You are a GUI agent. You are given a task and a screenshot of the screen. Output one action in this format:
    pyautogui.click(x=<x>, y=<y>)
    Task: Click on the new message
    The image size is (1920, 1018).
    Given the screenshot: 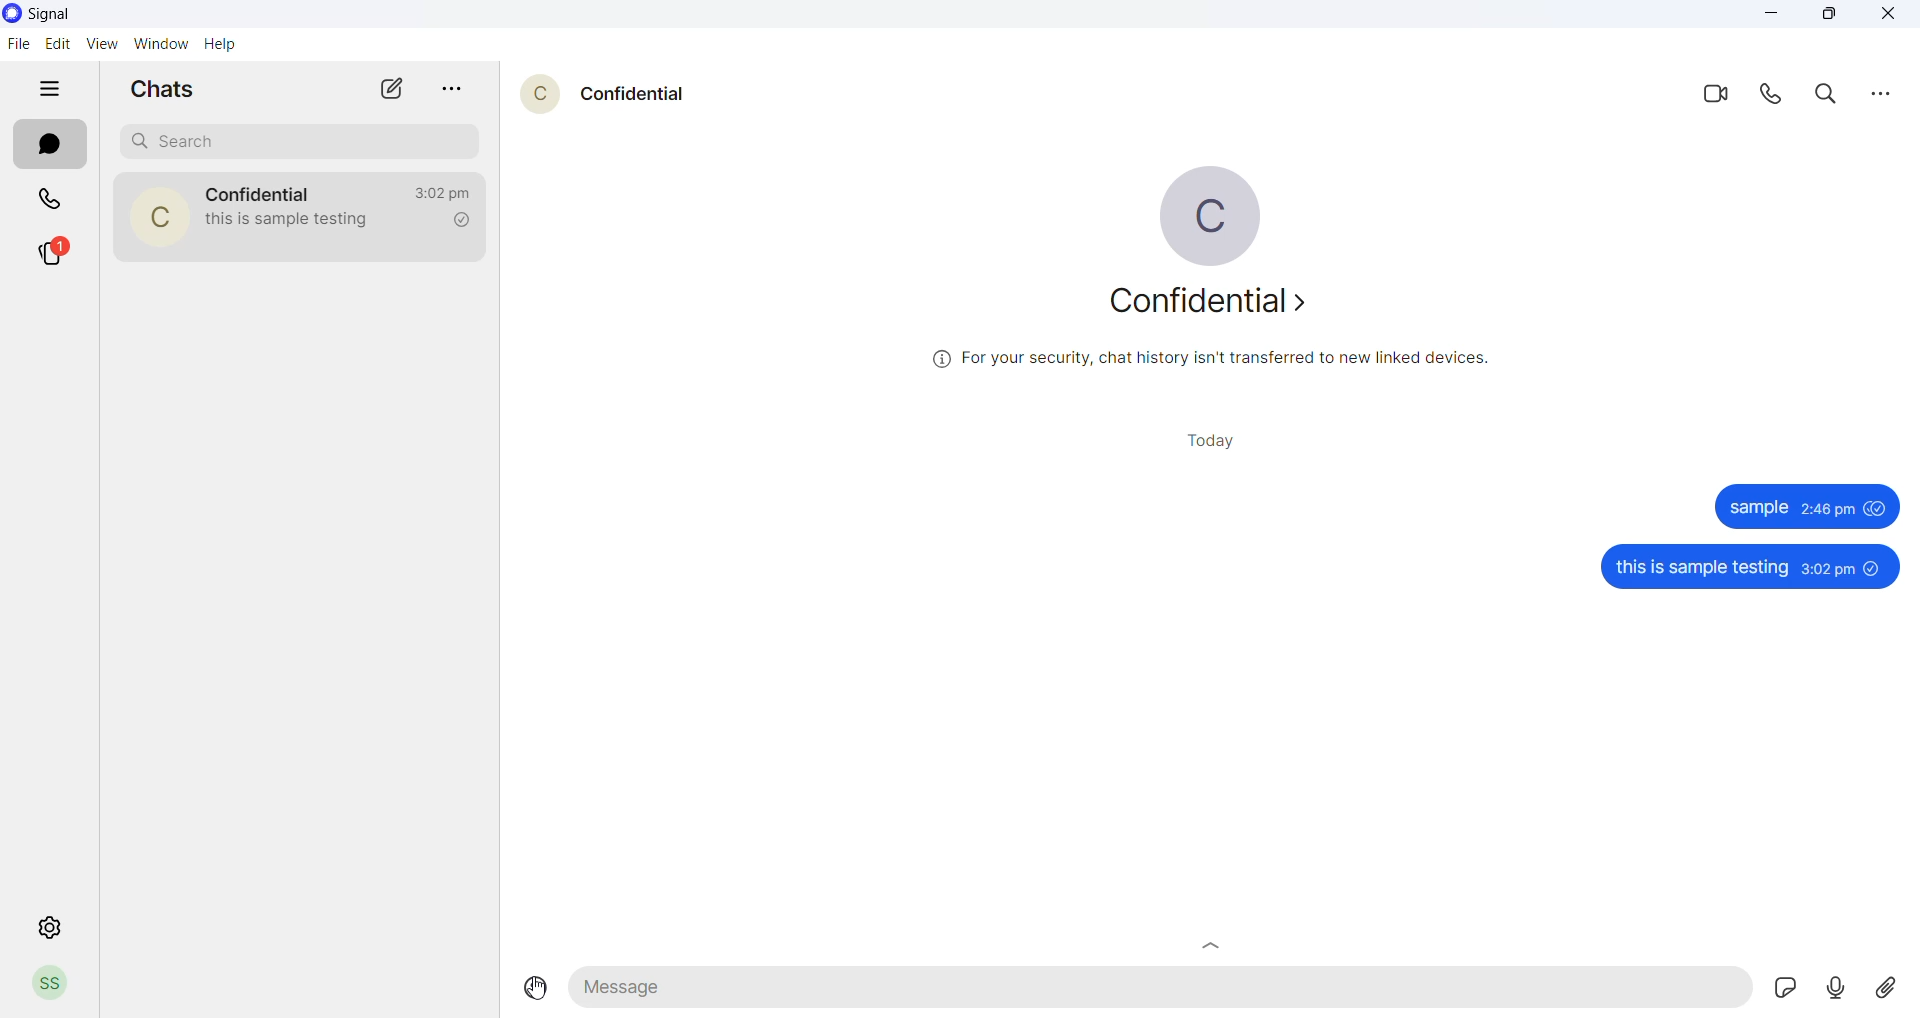 What is the action you would take?
    pyautogui.click(x=395, y=88)
    